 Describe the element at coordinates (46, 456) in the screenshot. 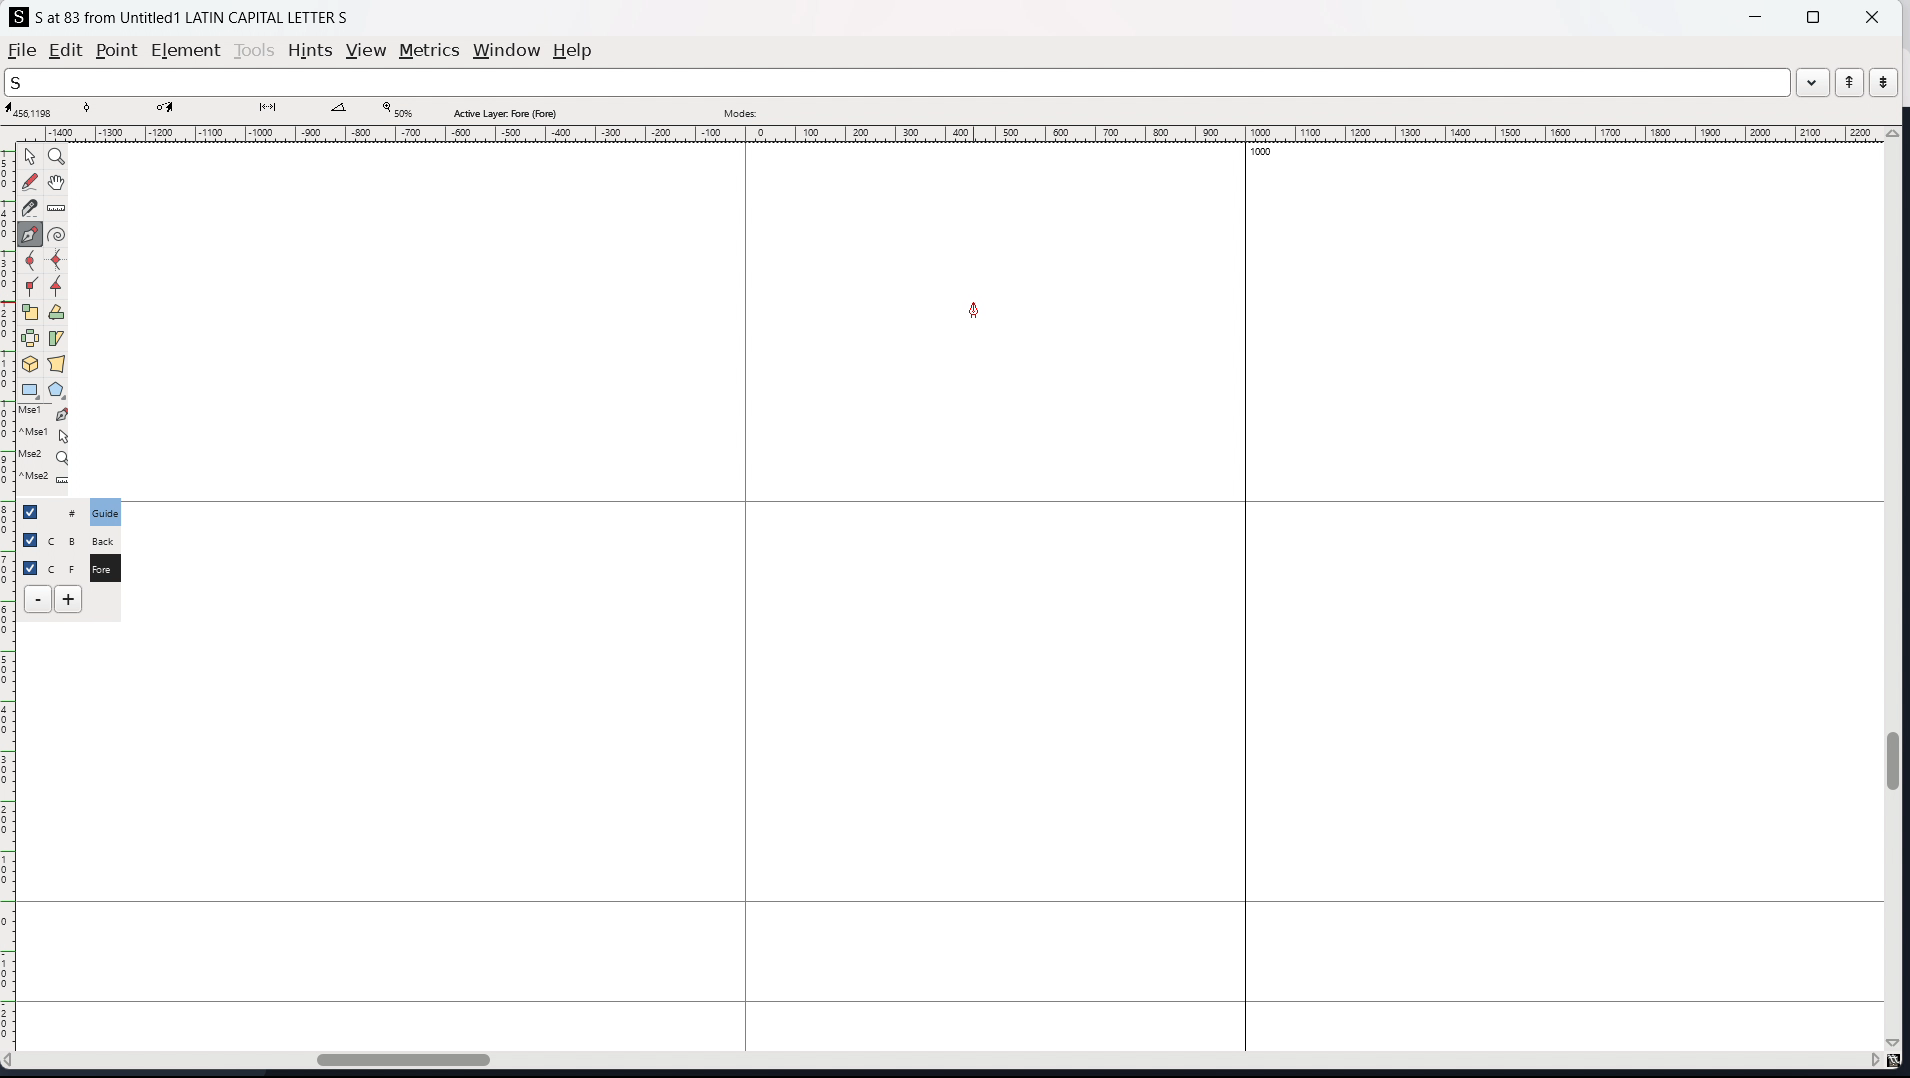

I see `Mse2` at that location.